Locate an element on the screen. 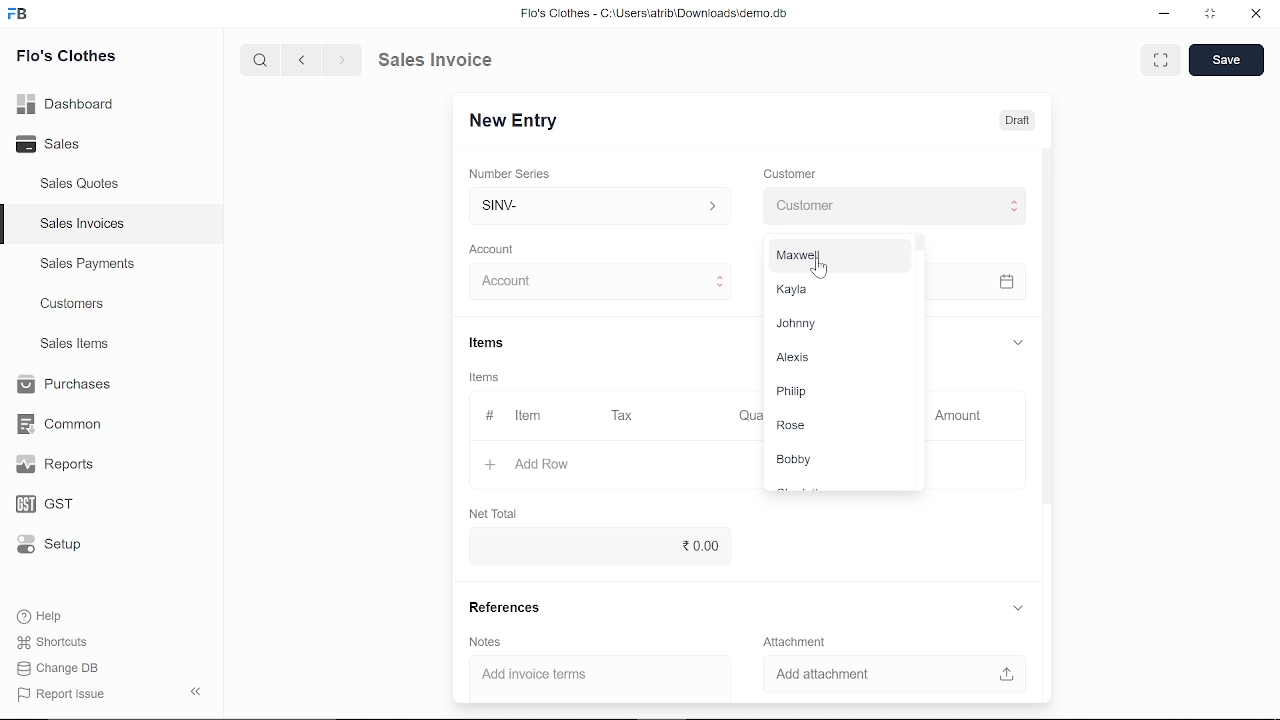 This screenshot has width=1280, height=720. next is located at coordinates (342, 60).